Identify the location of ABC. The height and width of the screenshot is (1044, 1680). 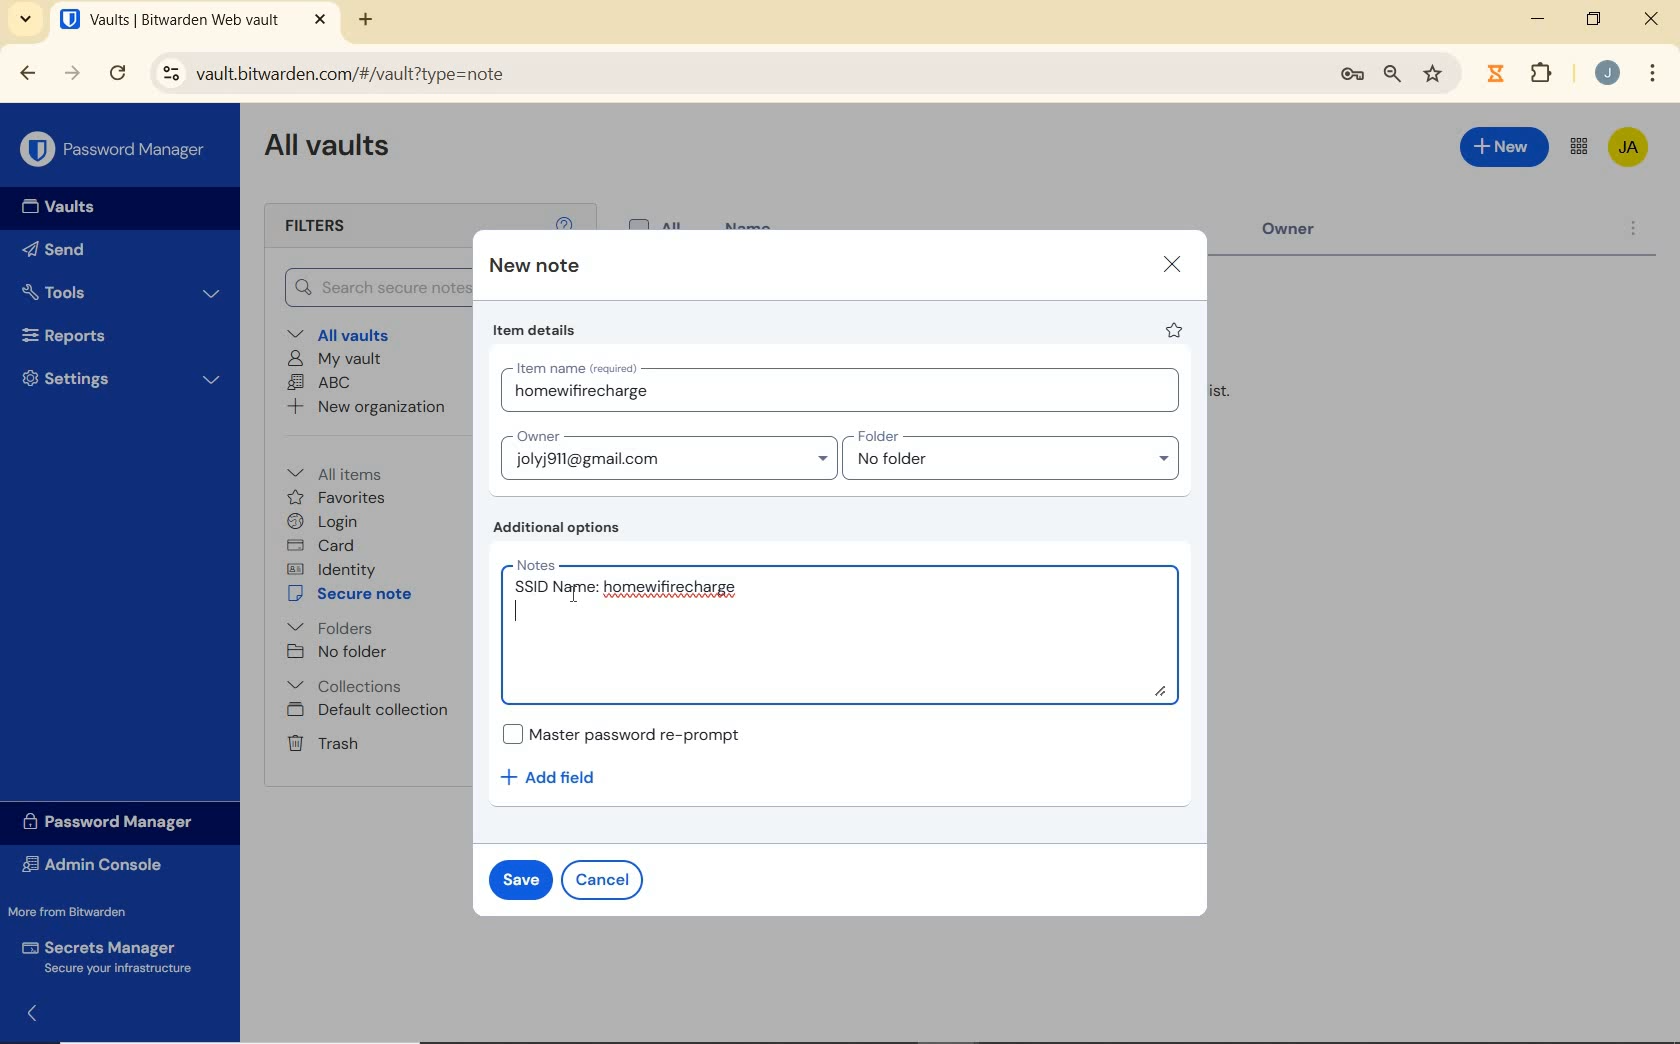
(320, 384).